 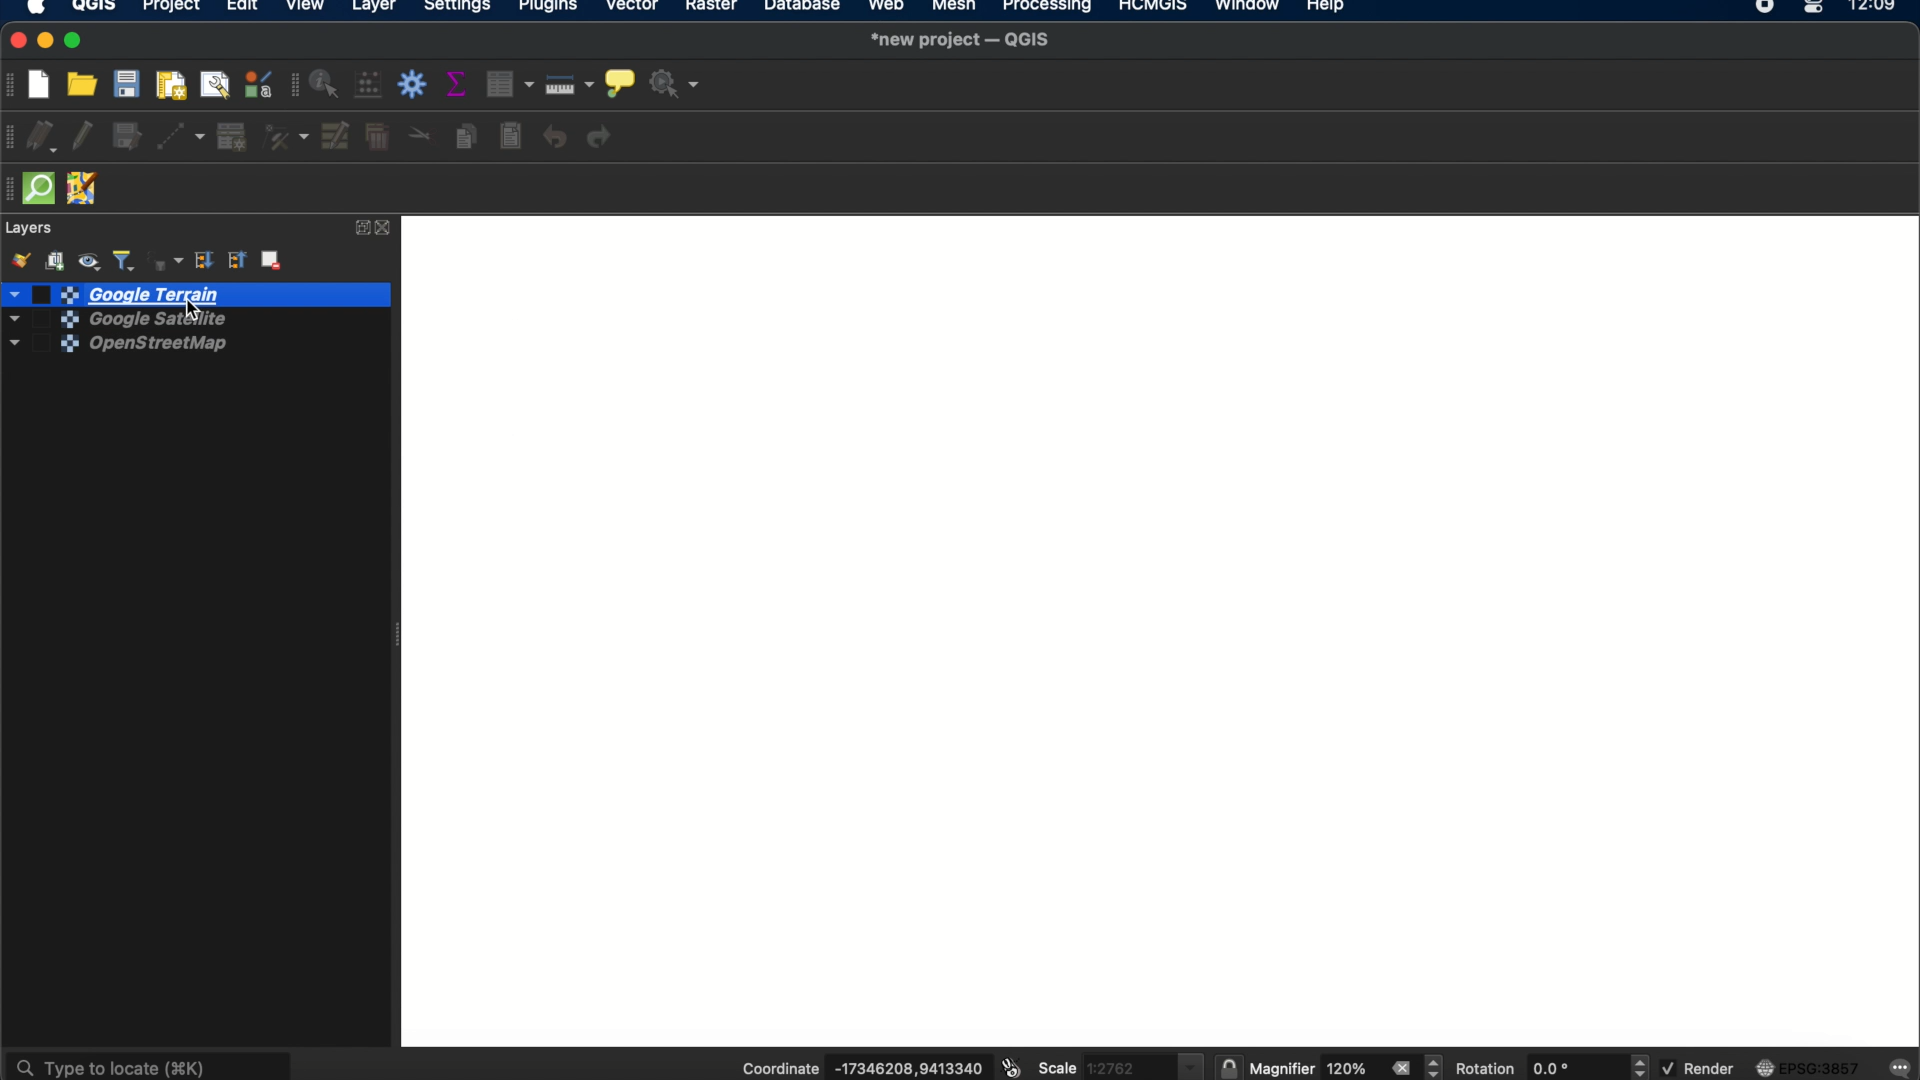 What do you see at coordinates (571, 84) in the screenshot?
I see `measure line` at bounding box center [571, 84].